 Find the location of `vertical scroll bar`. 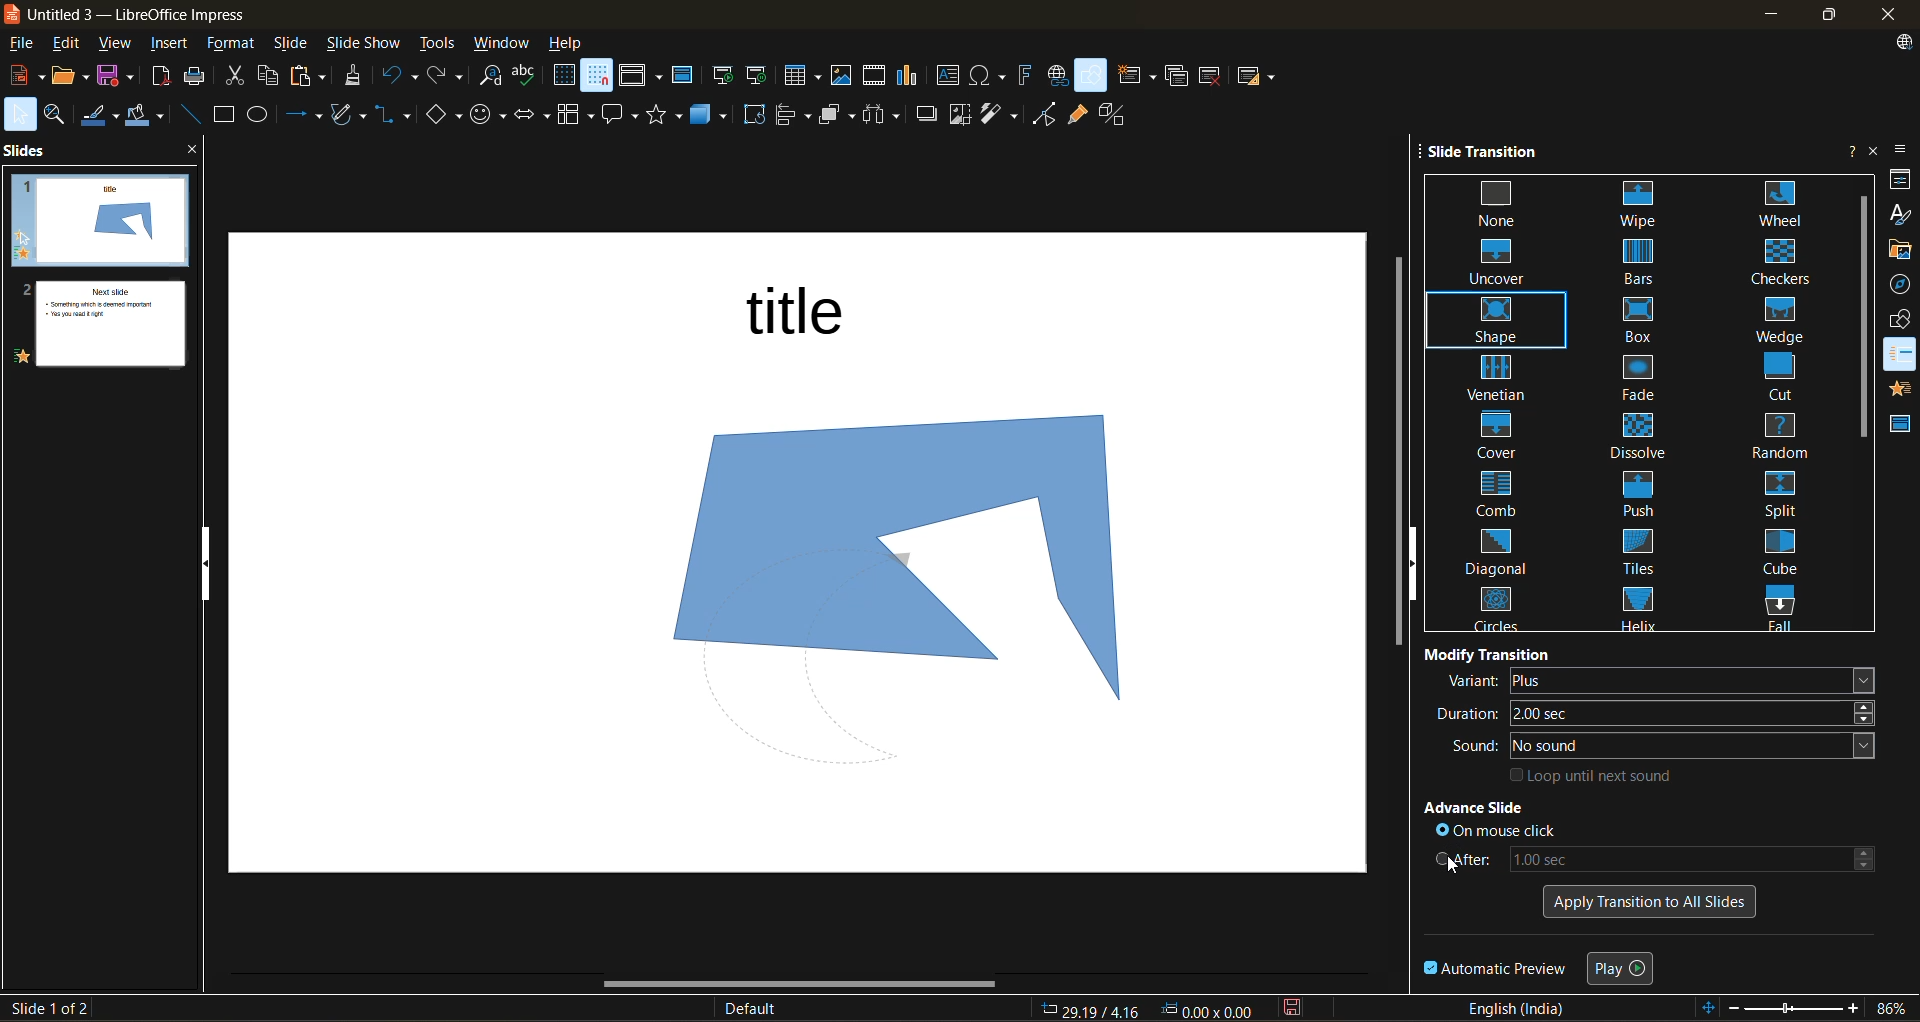

vertical scroll bar is located at coordinates (1395, 457).